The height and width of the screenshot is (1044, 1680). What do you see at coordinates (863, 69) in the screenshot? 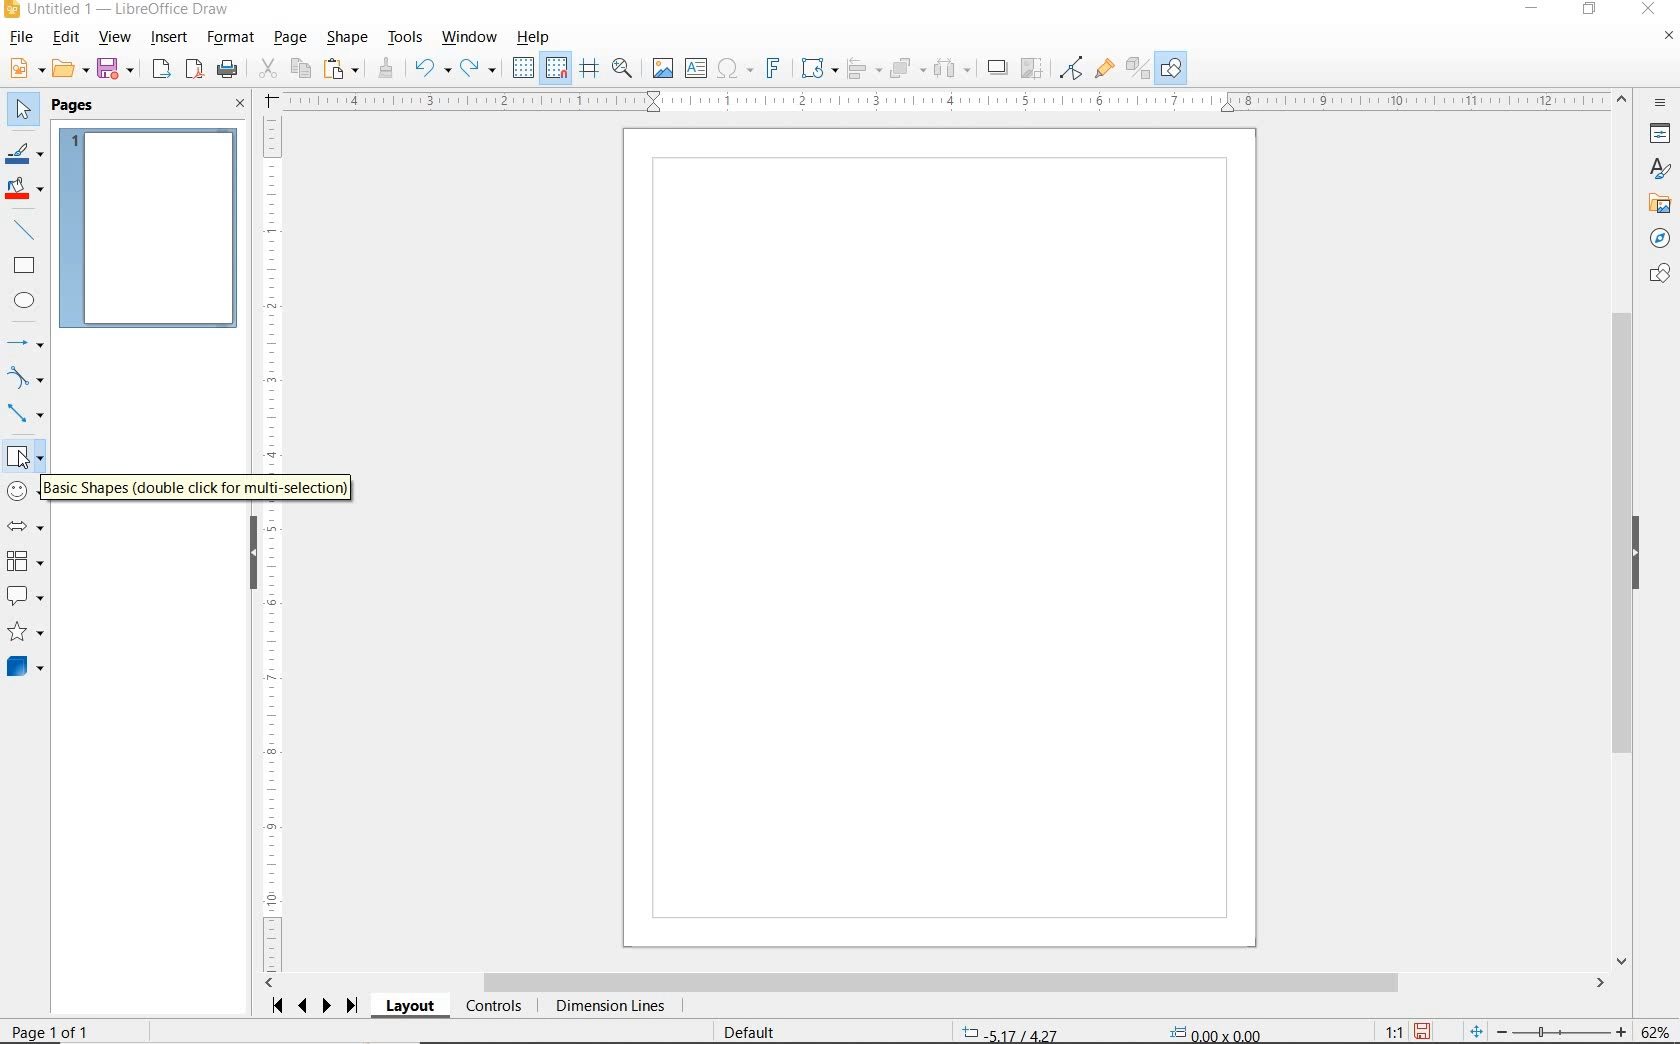
I see `ALIGN OBJECTS` at bounding box center [863, 69].